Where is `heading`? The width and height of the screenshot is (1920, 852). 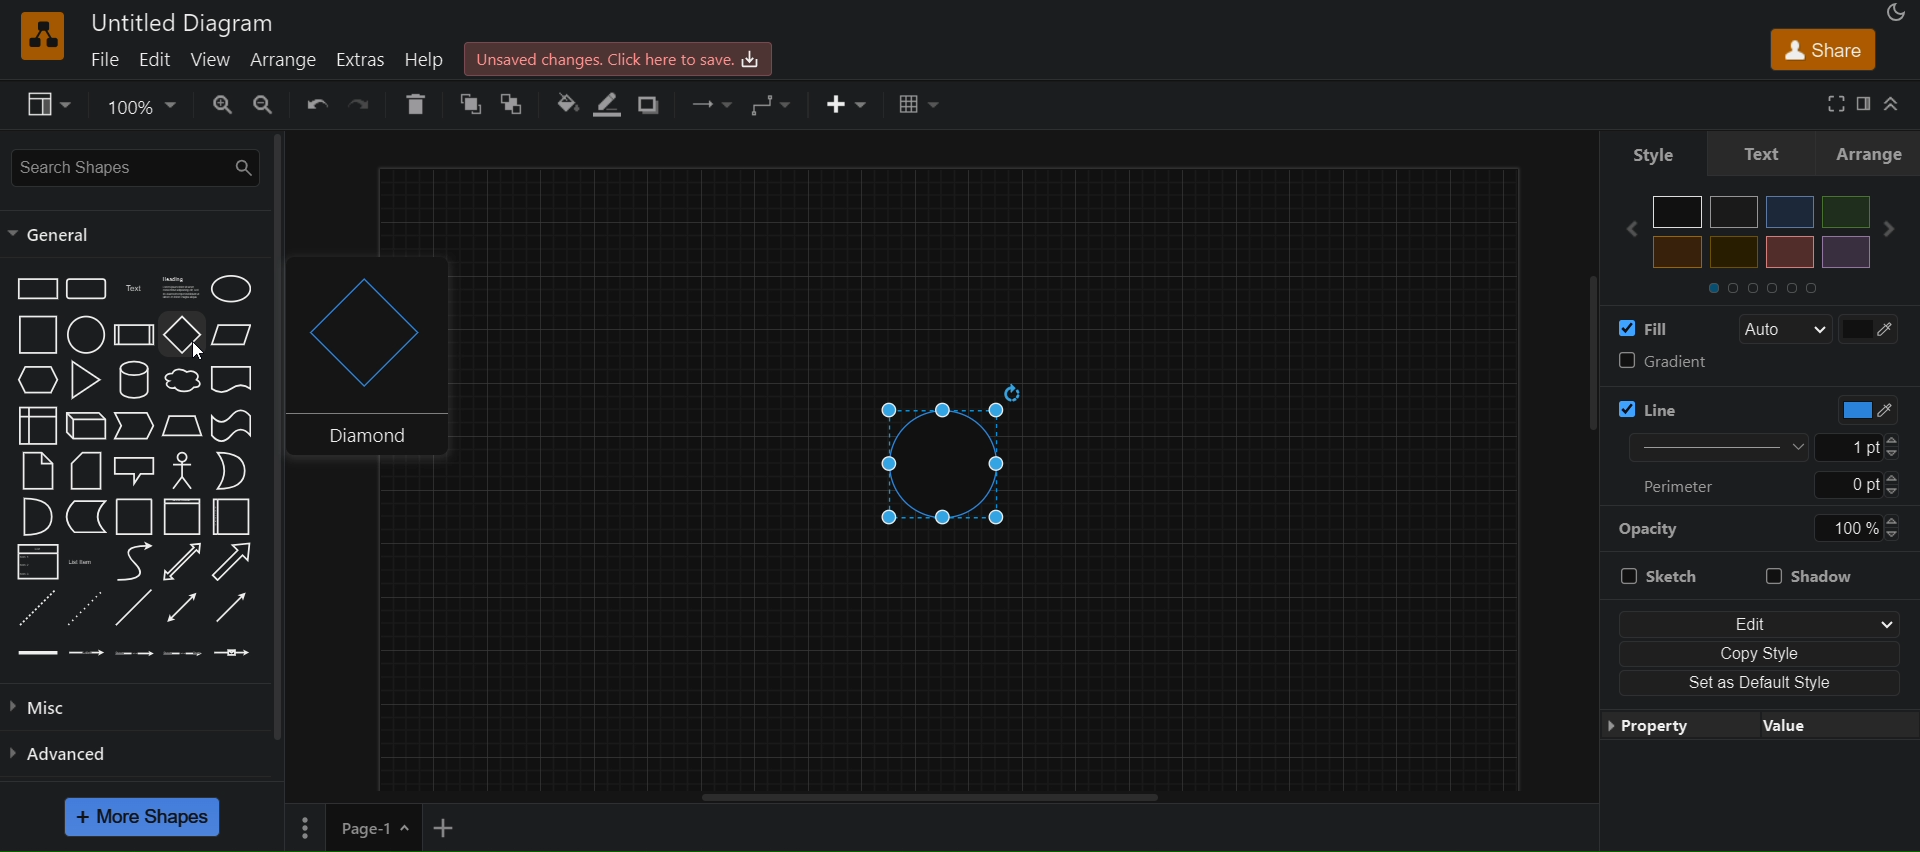
heading is located at coordinates (182, 288).